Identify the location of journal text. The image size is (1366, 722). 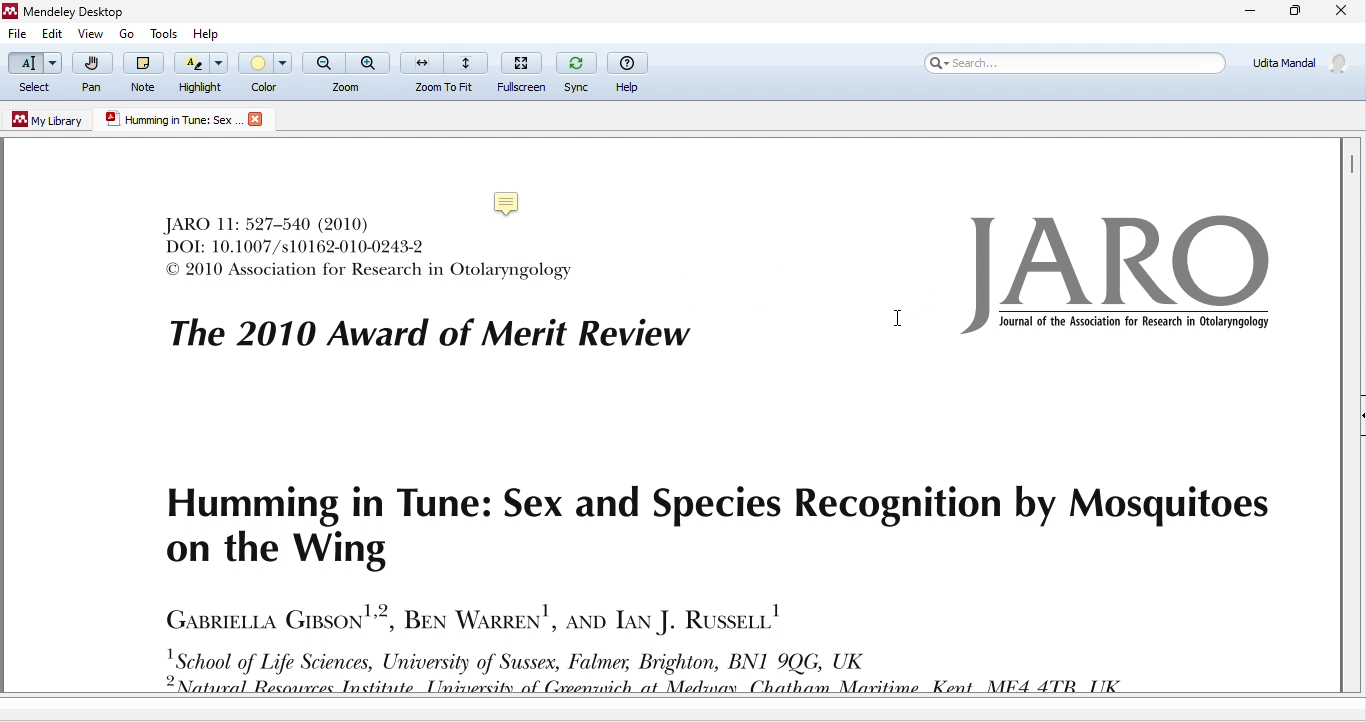
(423, 307).